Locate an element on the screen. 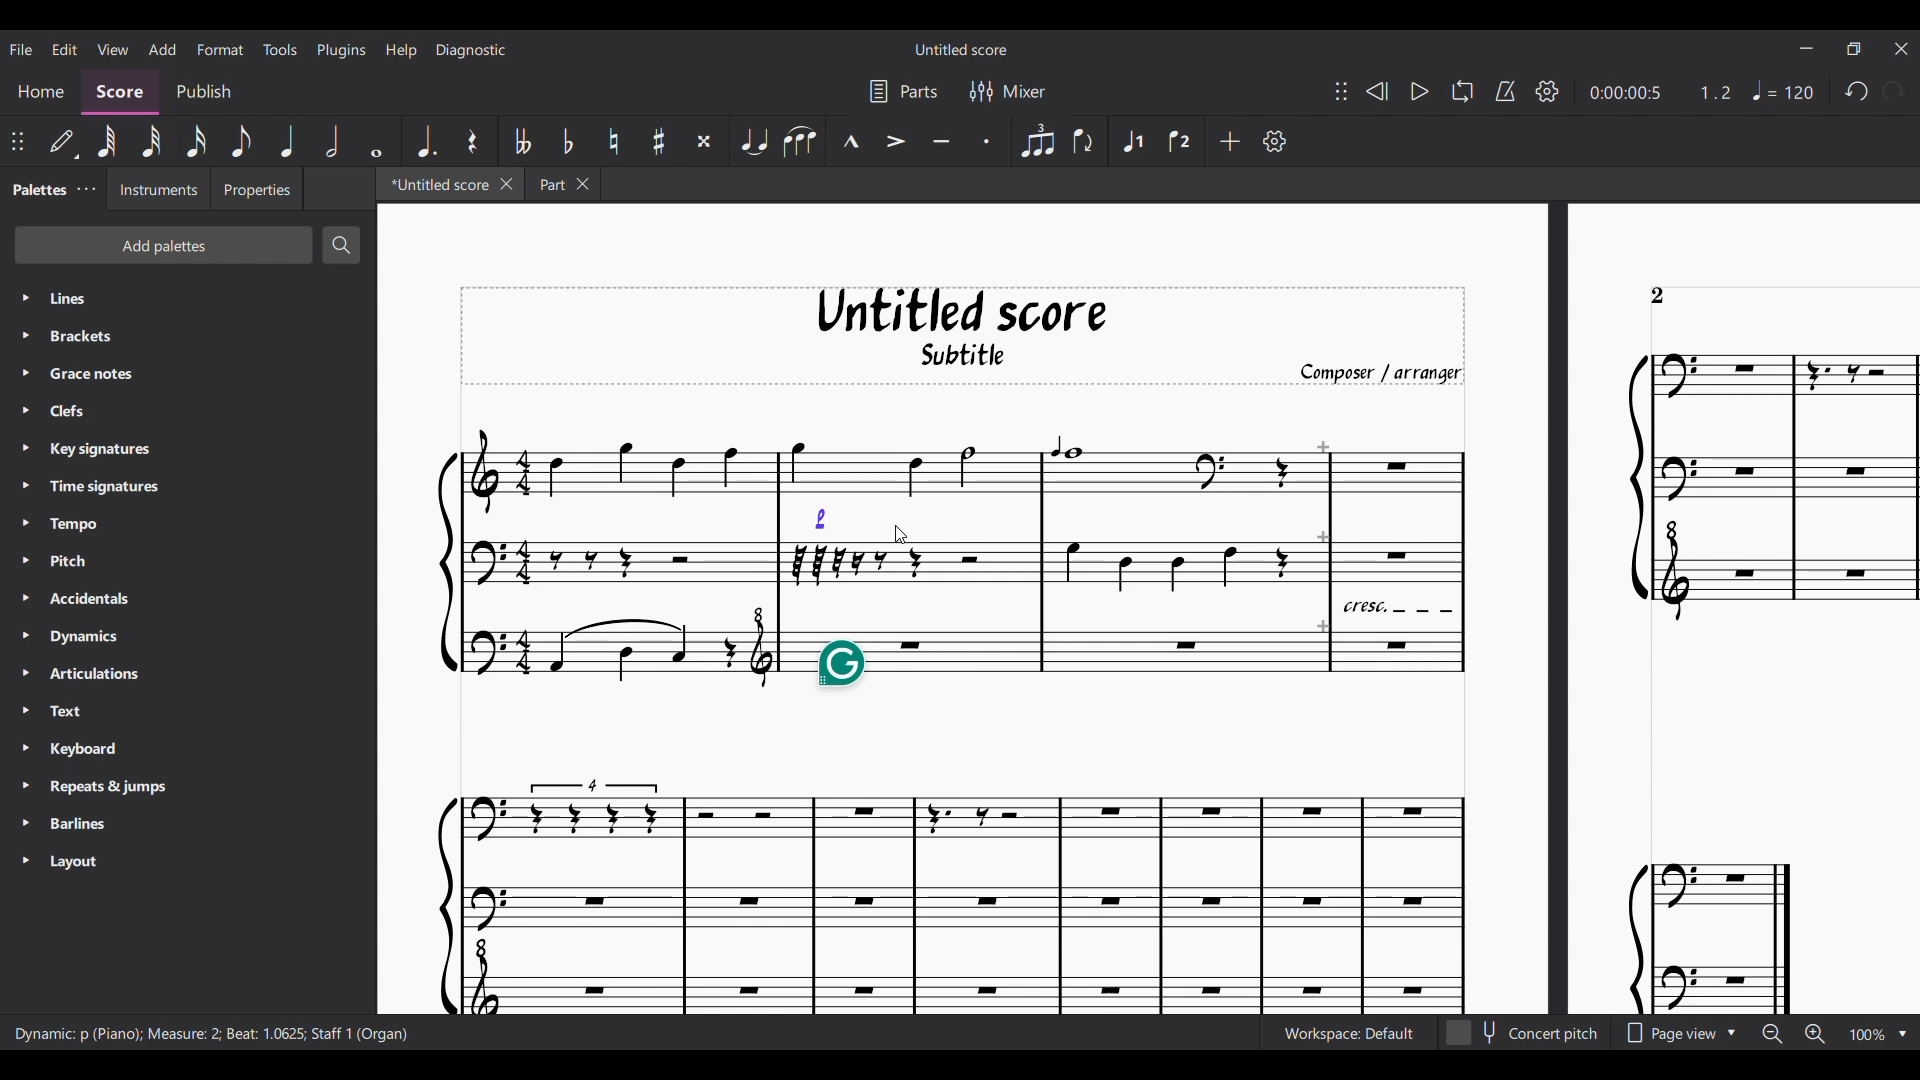 Image resolution: width=1920 pixels, height=1080 pixels. Half note is located at coordinates (332, 141).